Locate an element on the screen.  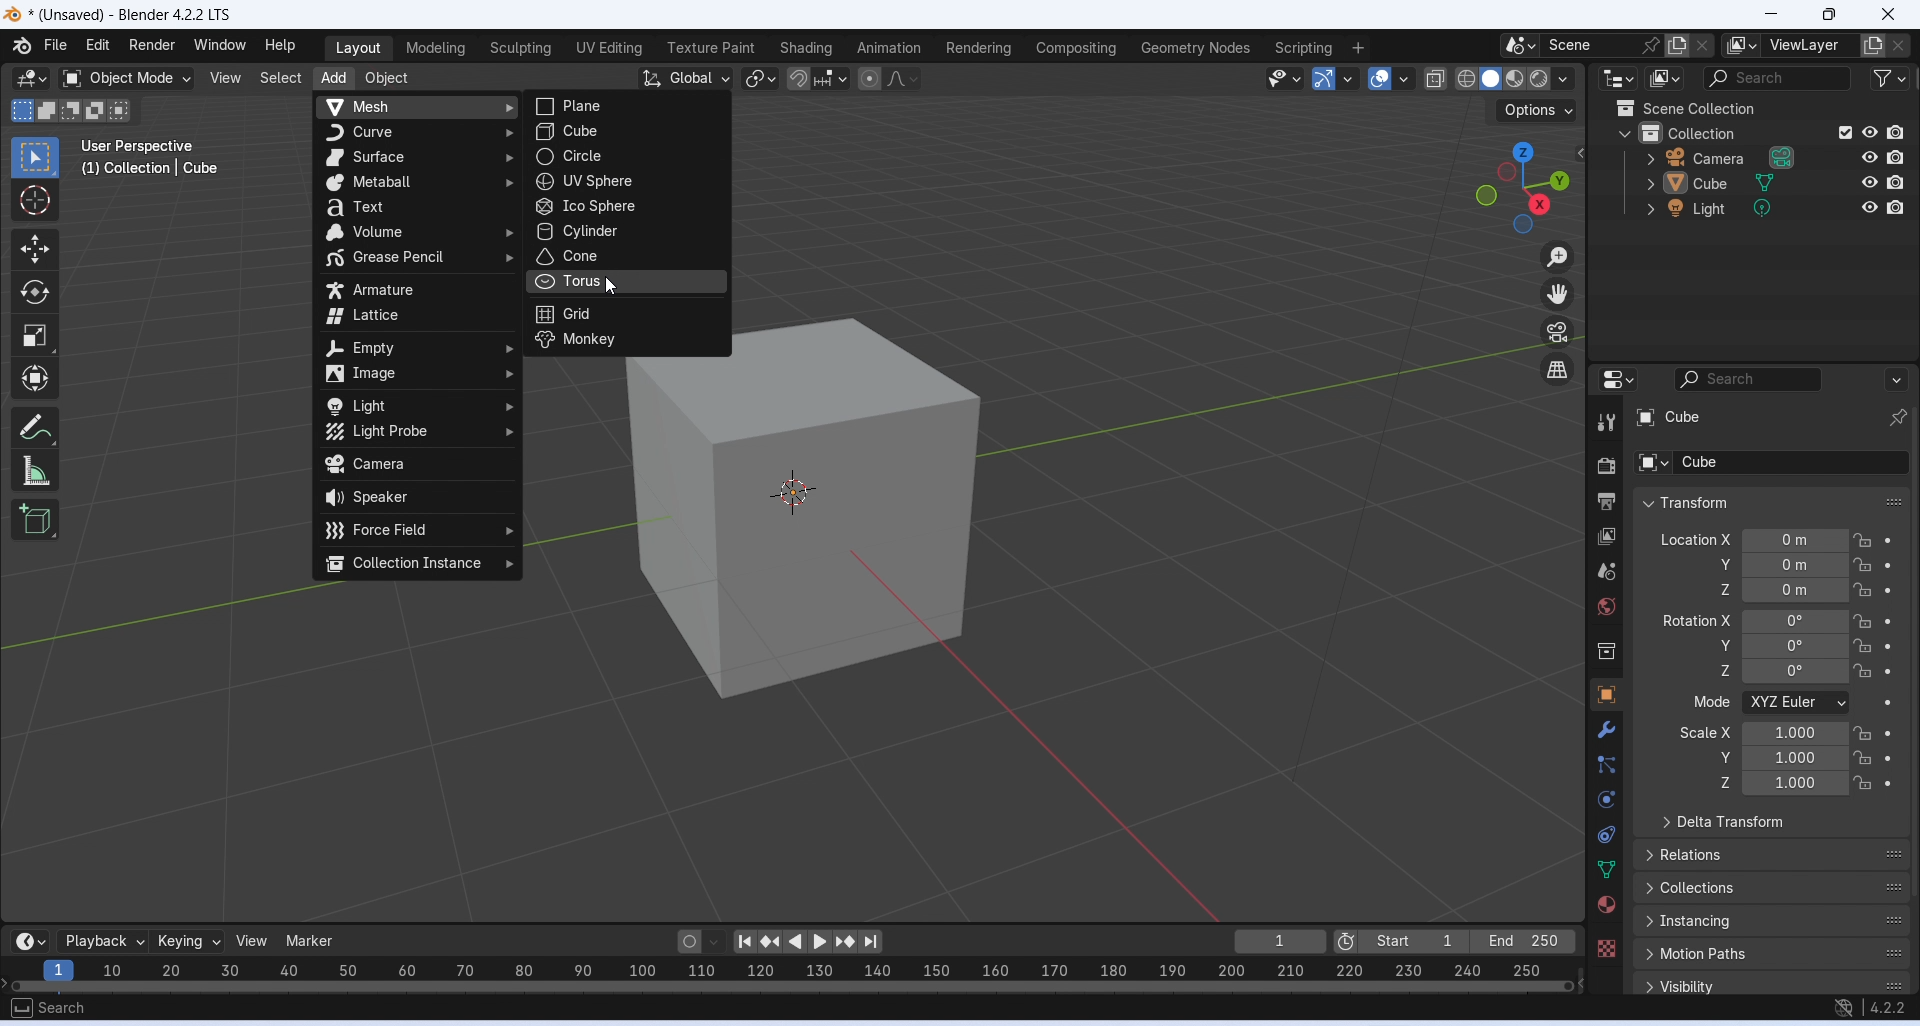
Y axis is located at coordinates (1822, 565).